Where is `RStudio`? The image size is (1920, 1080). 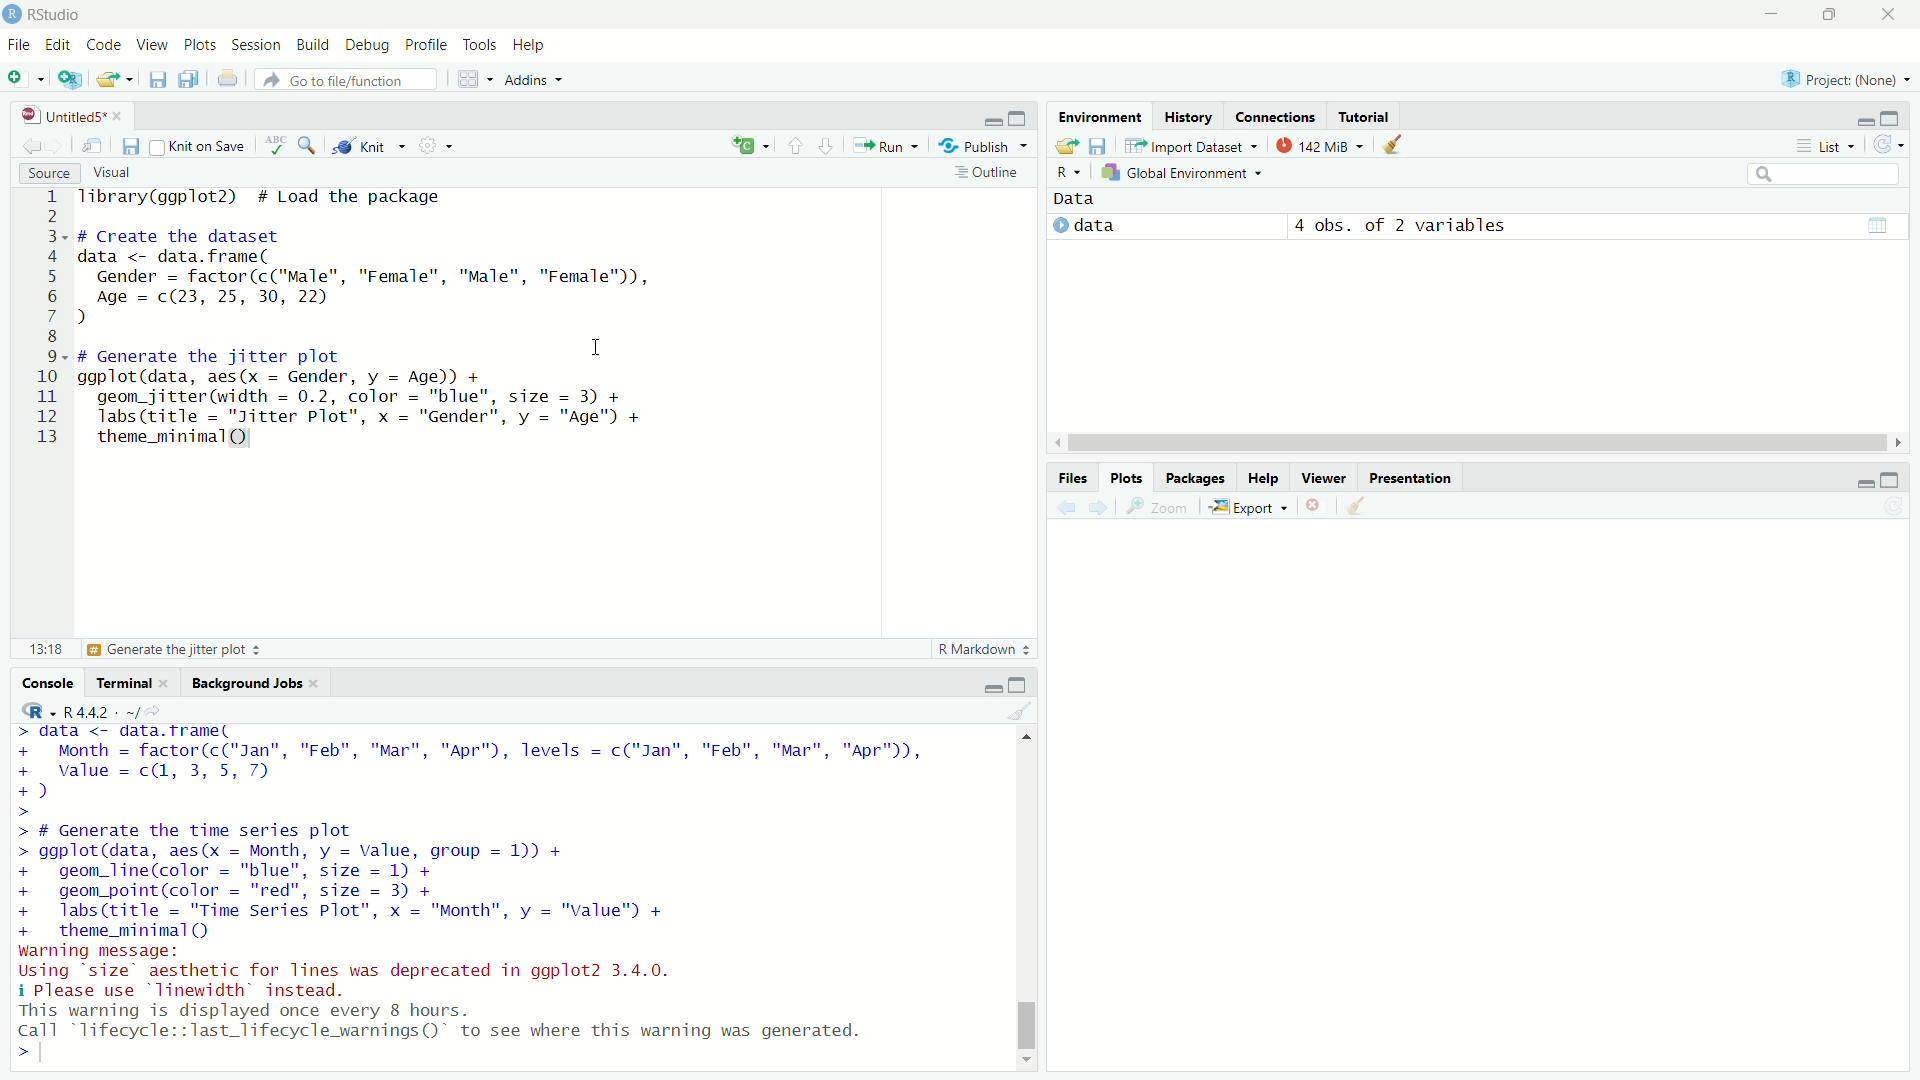
RStudio is located at coordinates (63, 14).